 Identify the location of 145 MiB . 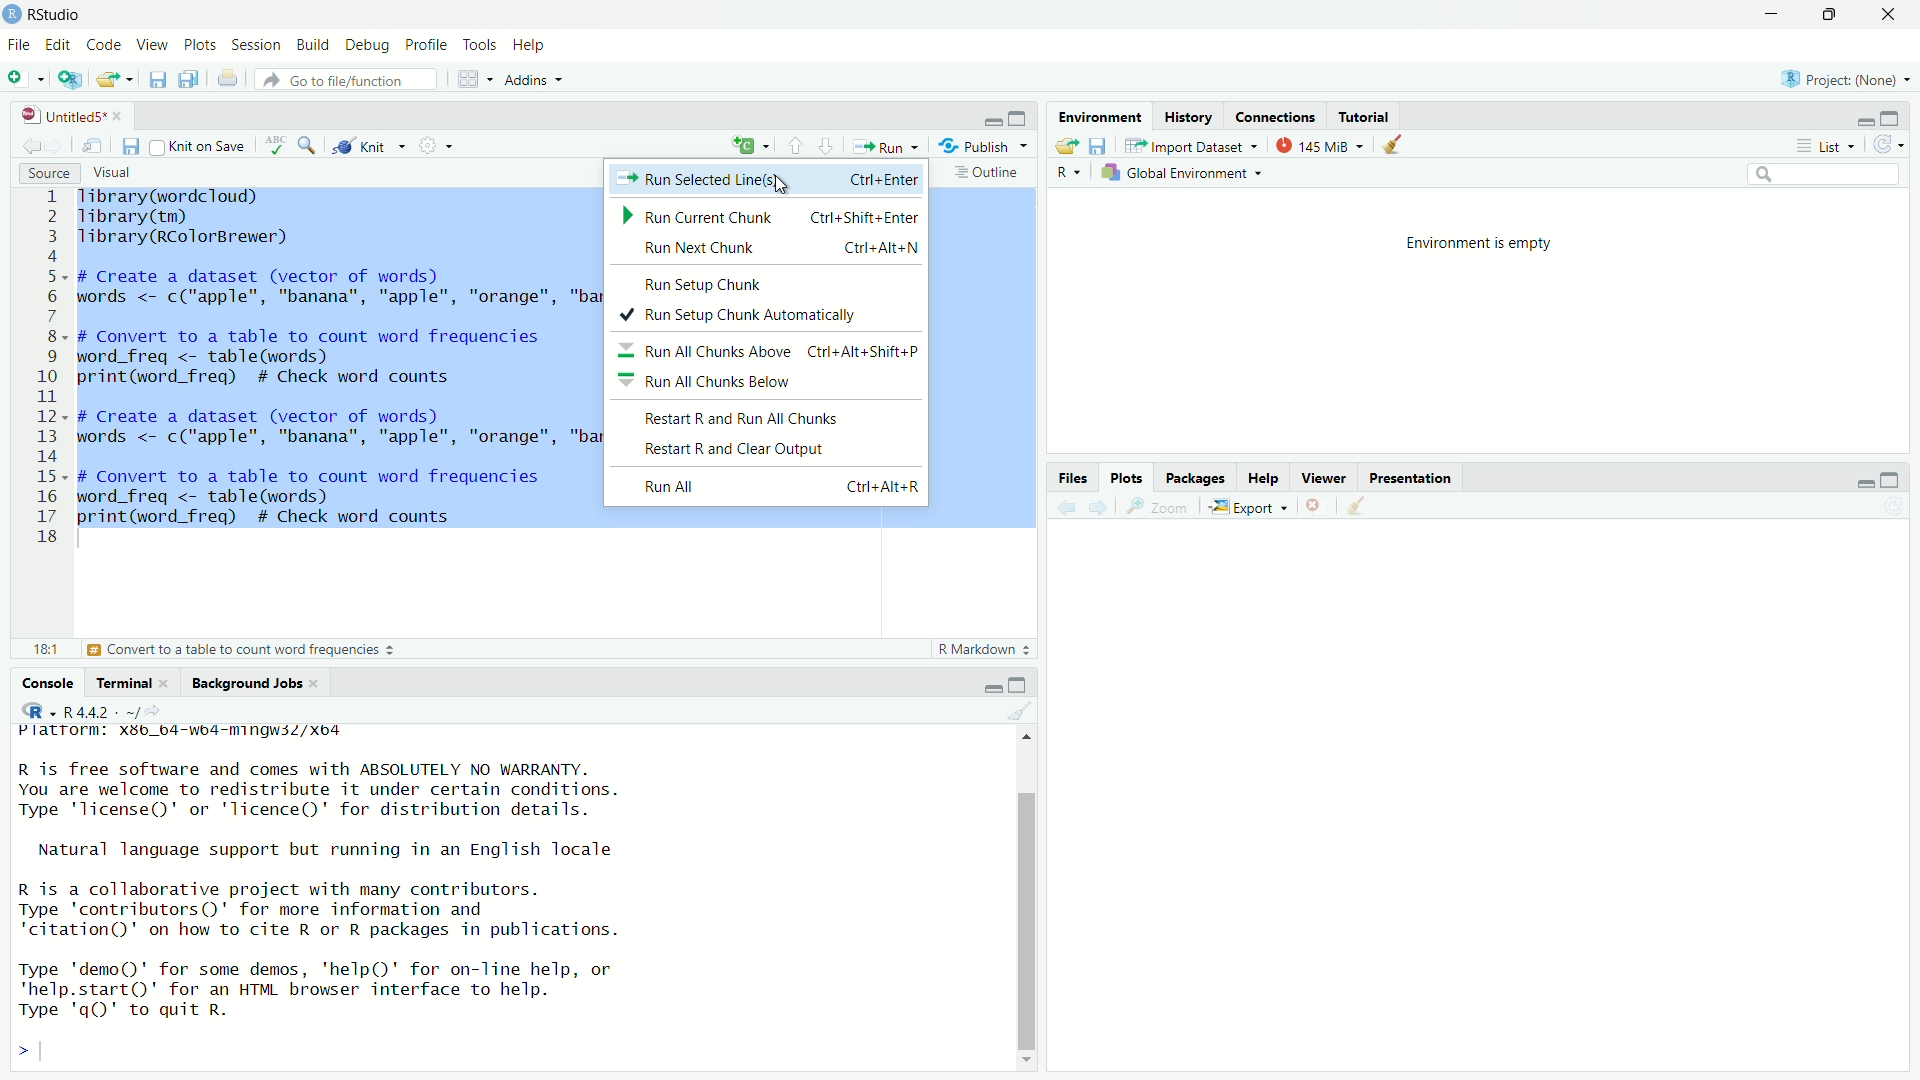
(1321, 149).